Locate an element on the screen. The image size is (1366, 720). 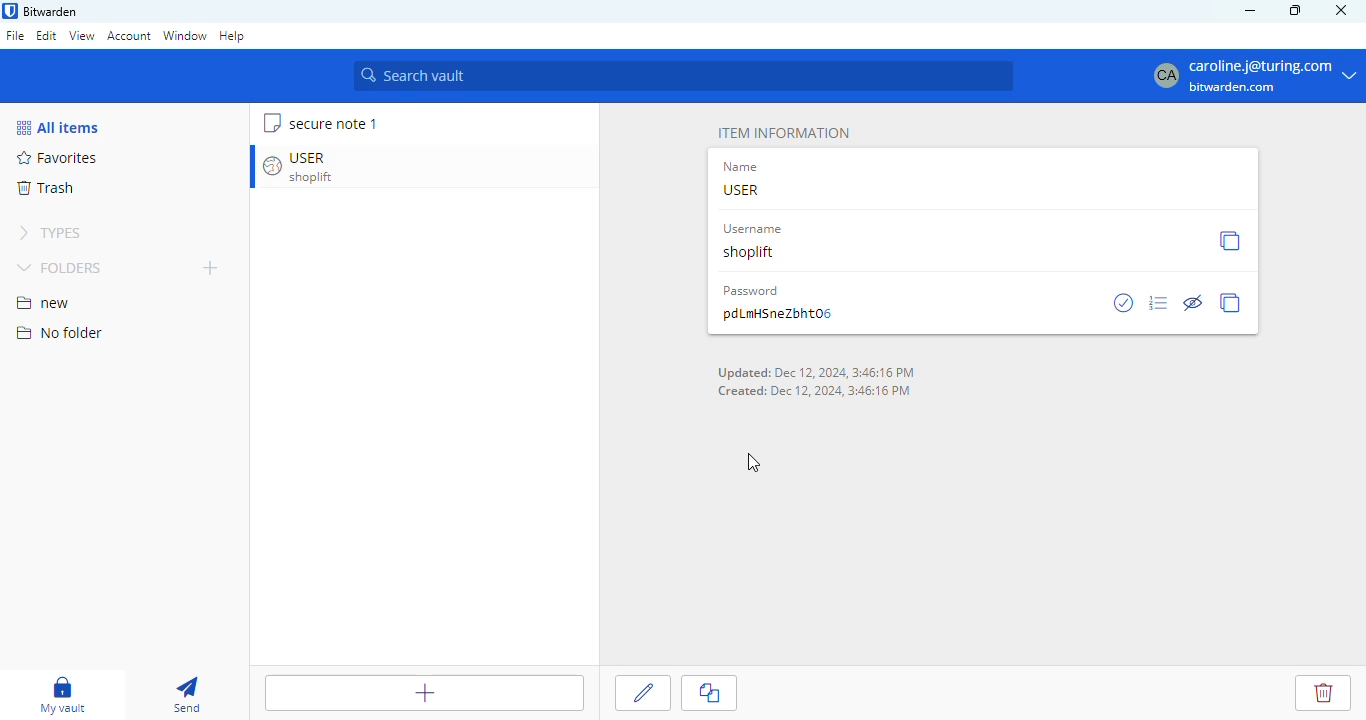
copy username is located at coordinates (1230, 241).